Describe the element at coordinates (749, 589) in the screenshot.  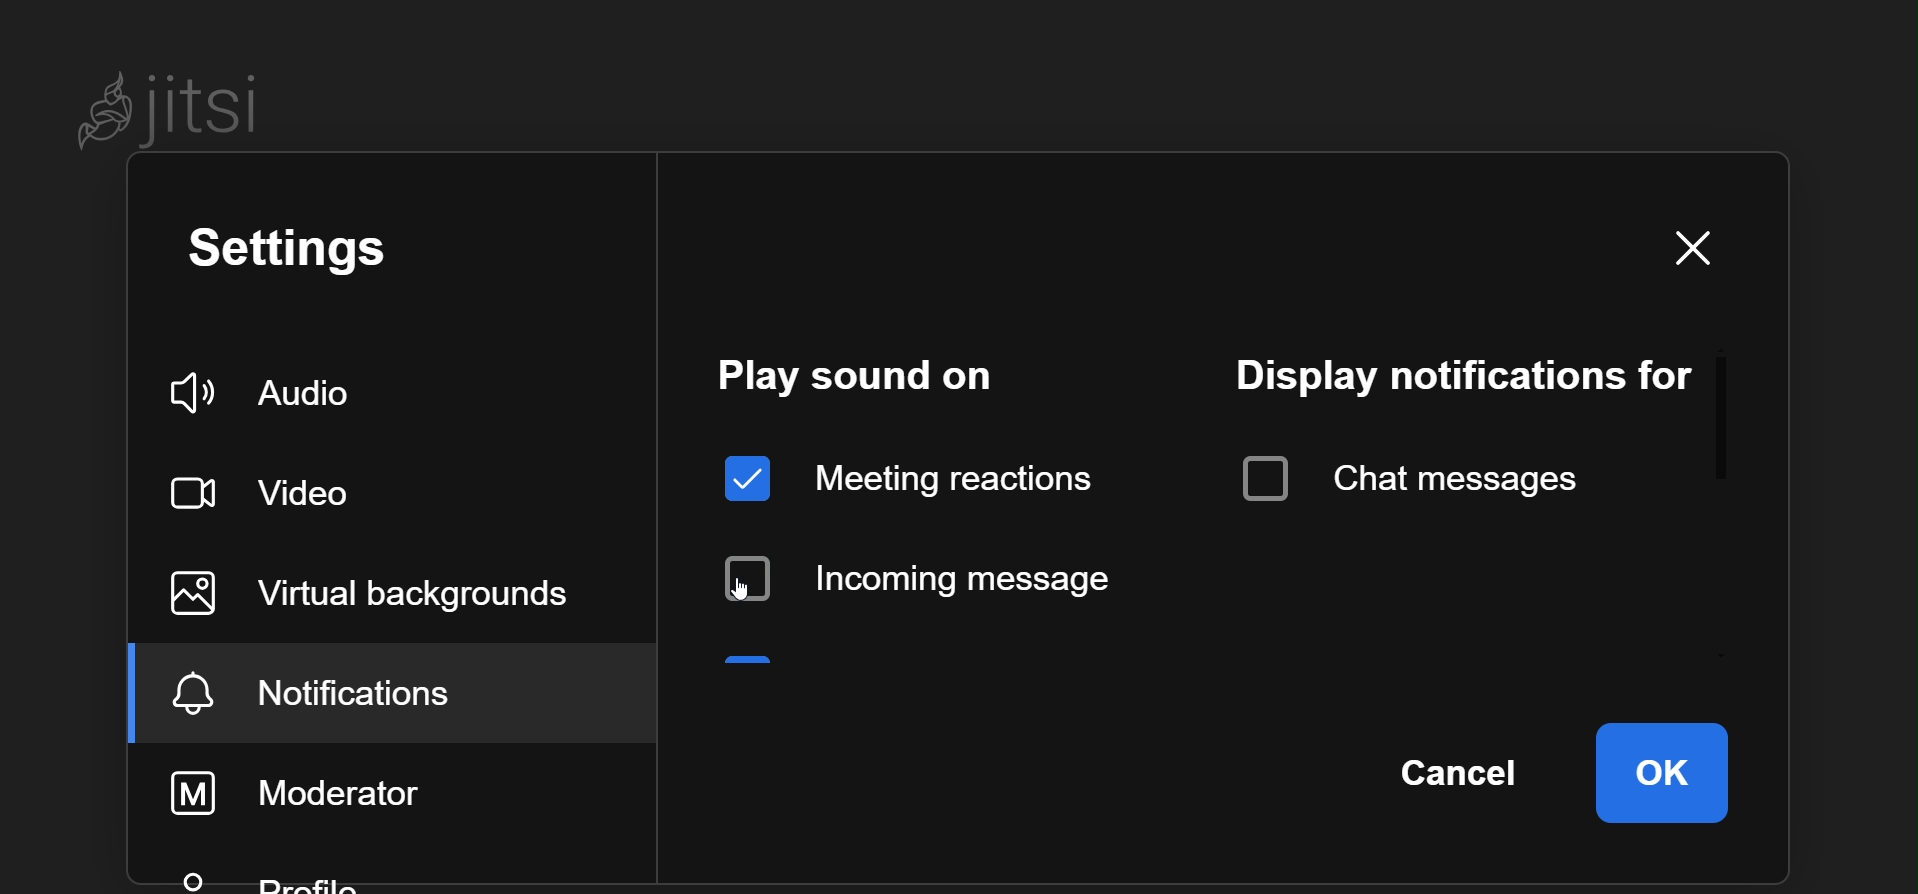
I see `cursor` at that location.